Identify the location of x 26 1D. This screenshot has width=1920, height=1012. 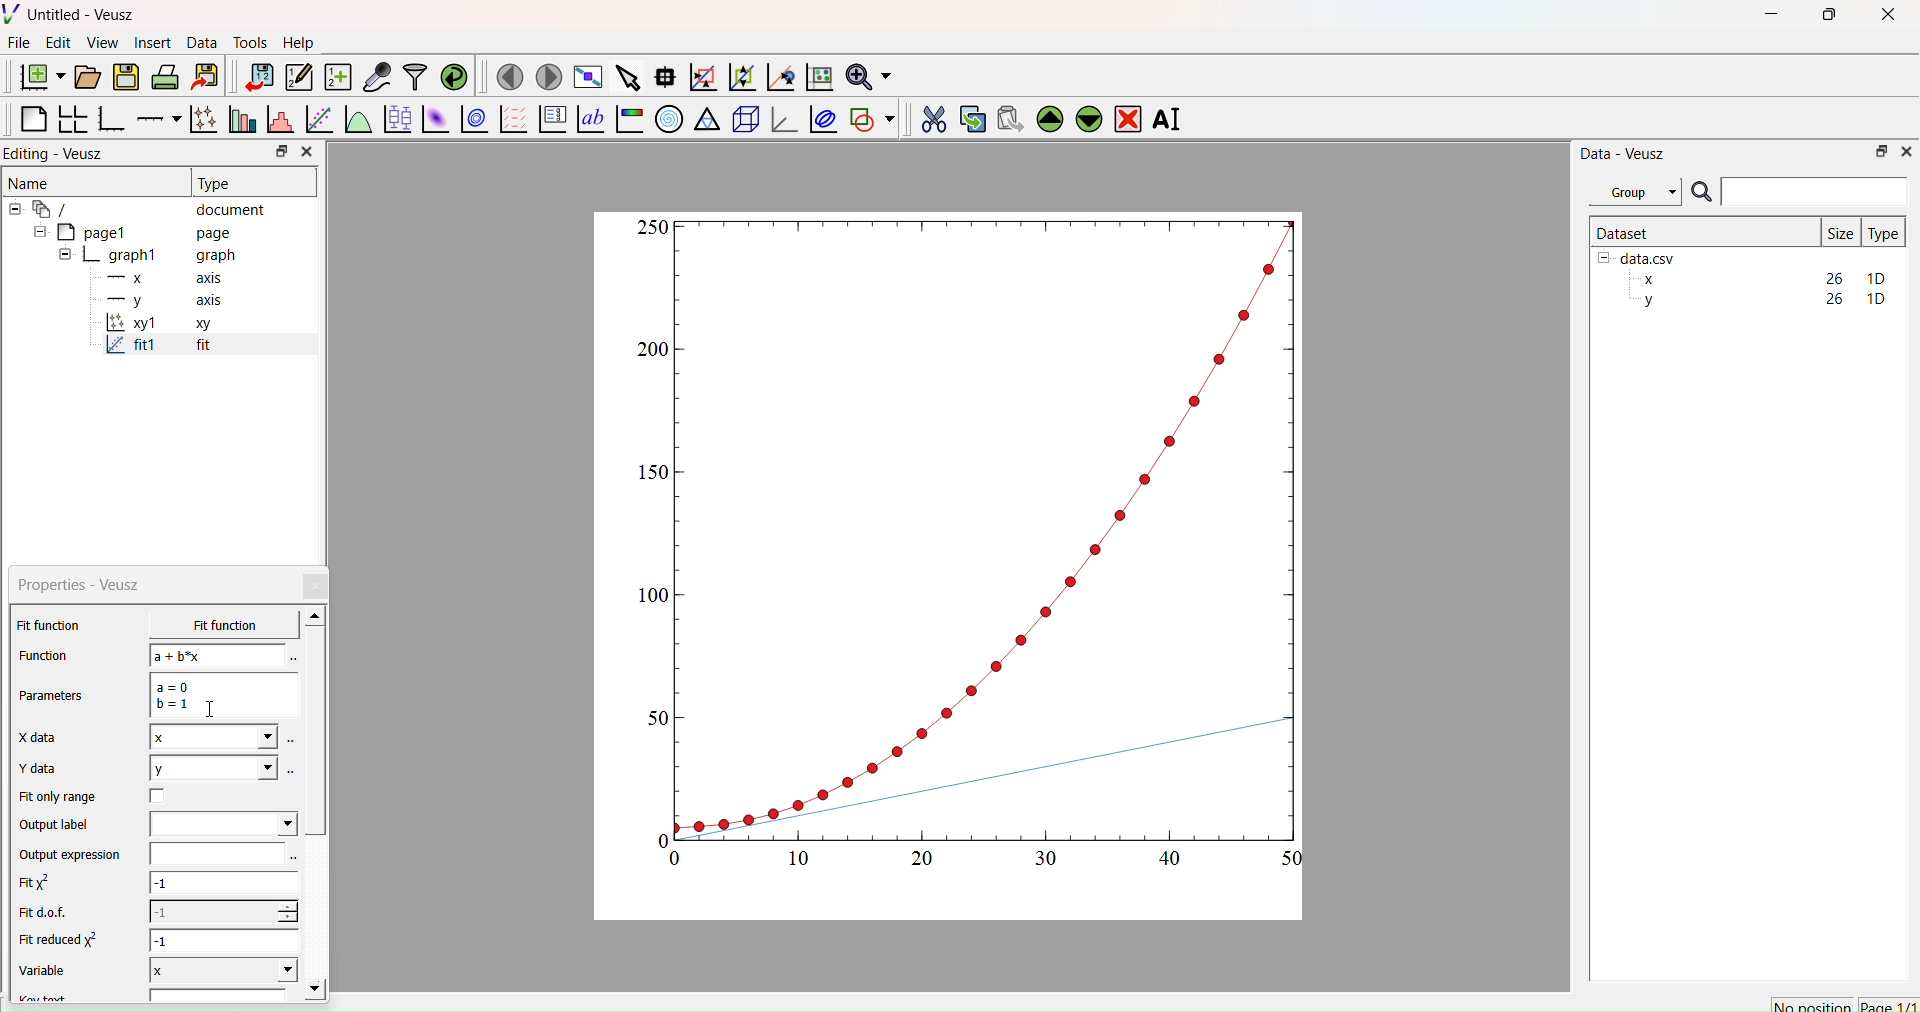
(1759, 279).